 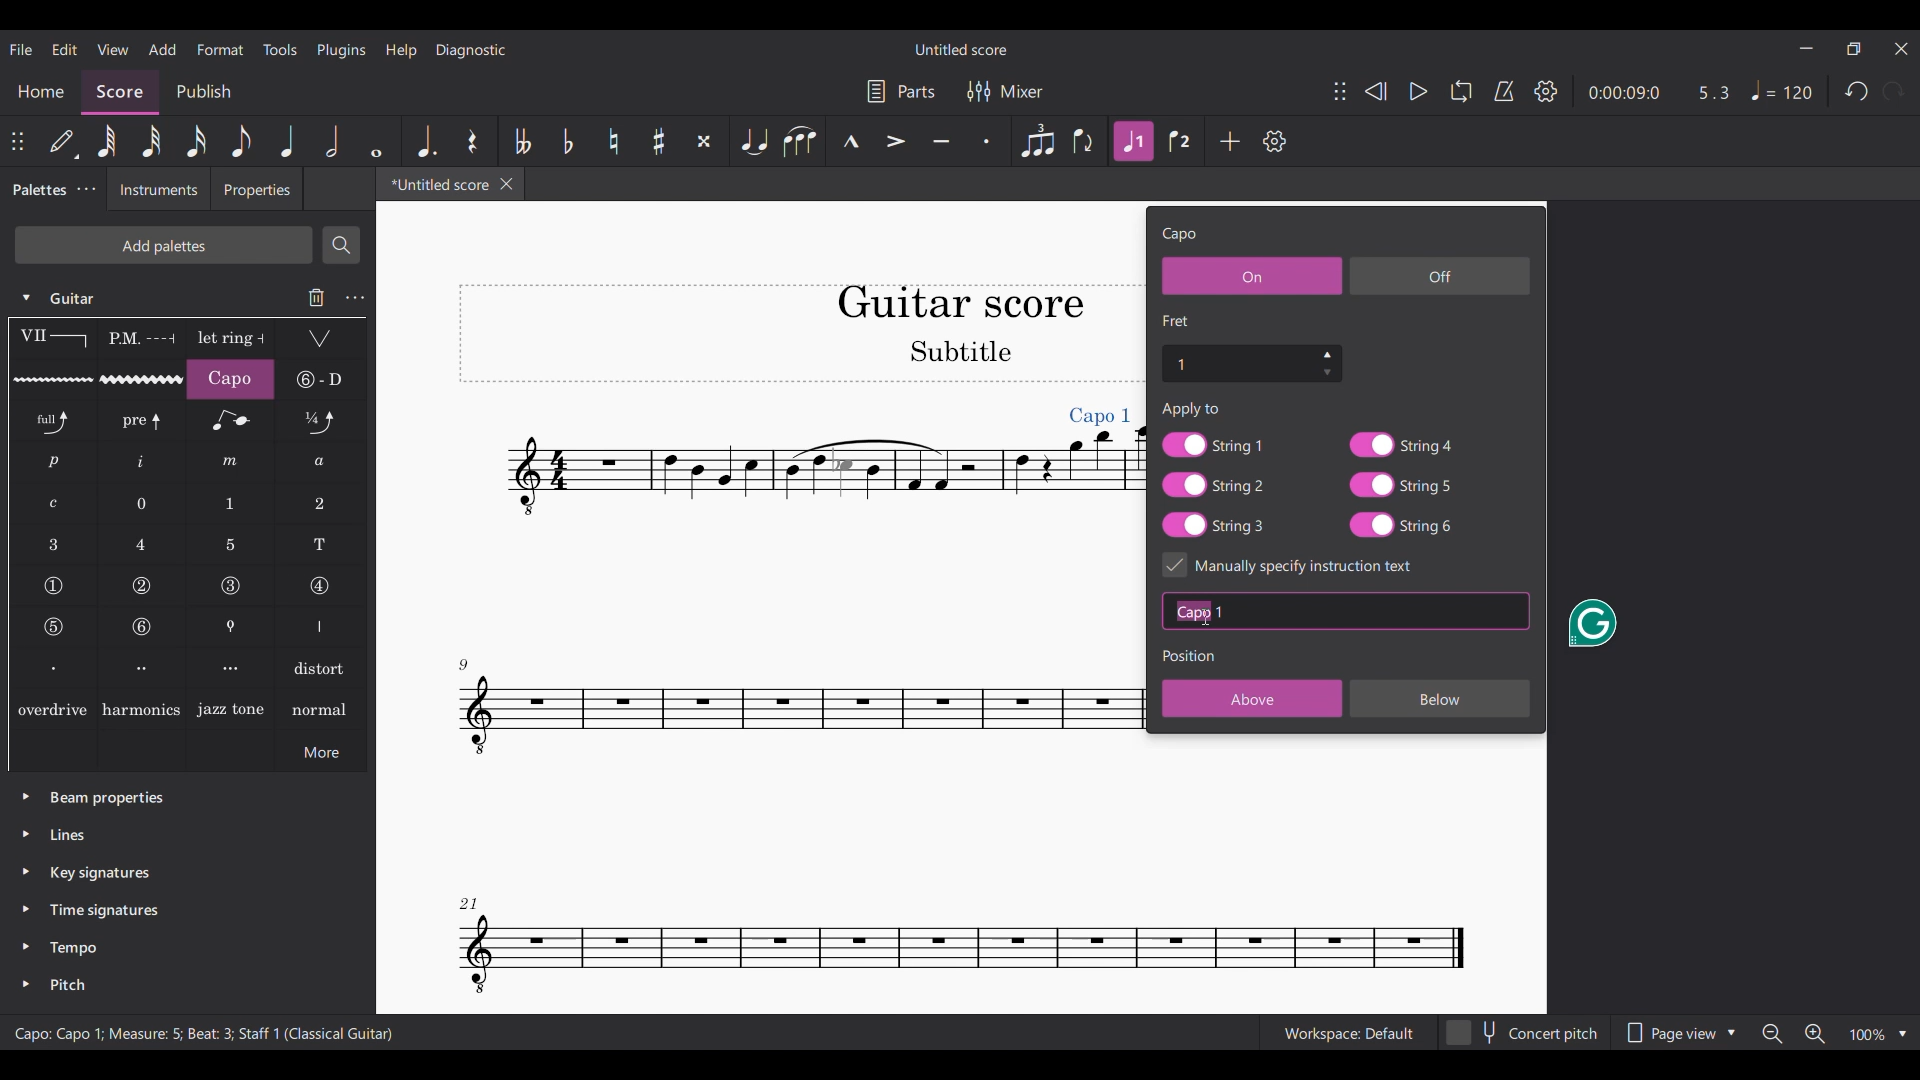 I want to click on String number 4, so click(x=319, y=587).